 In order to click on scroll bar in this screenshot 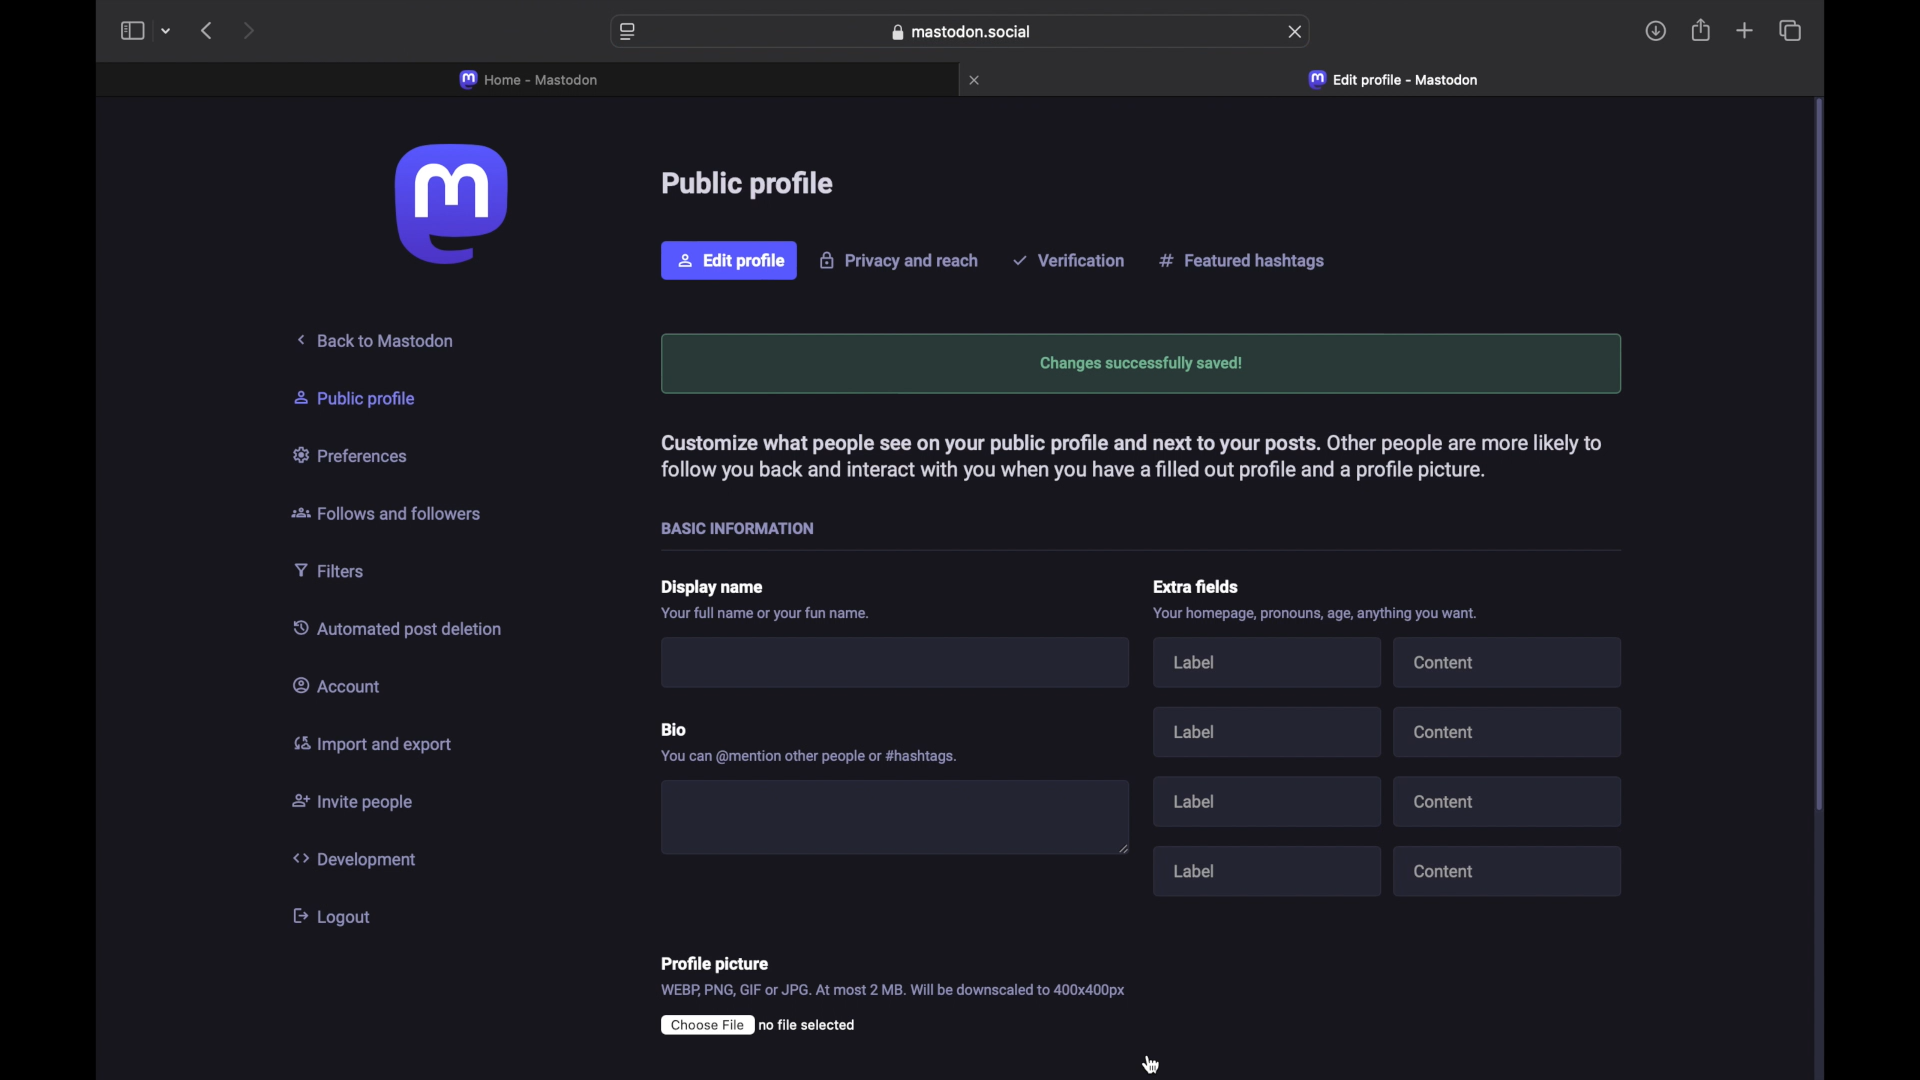, I will do `click(1823, 456)`.